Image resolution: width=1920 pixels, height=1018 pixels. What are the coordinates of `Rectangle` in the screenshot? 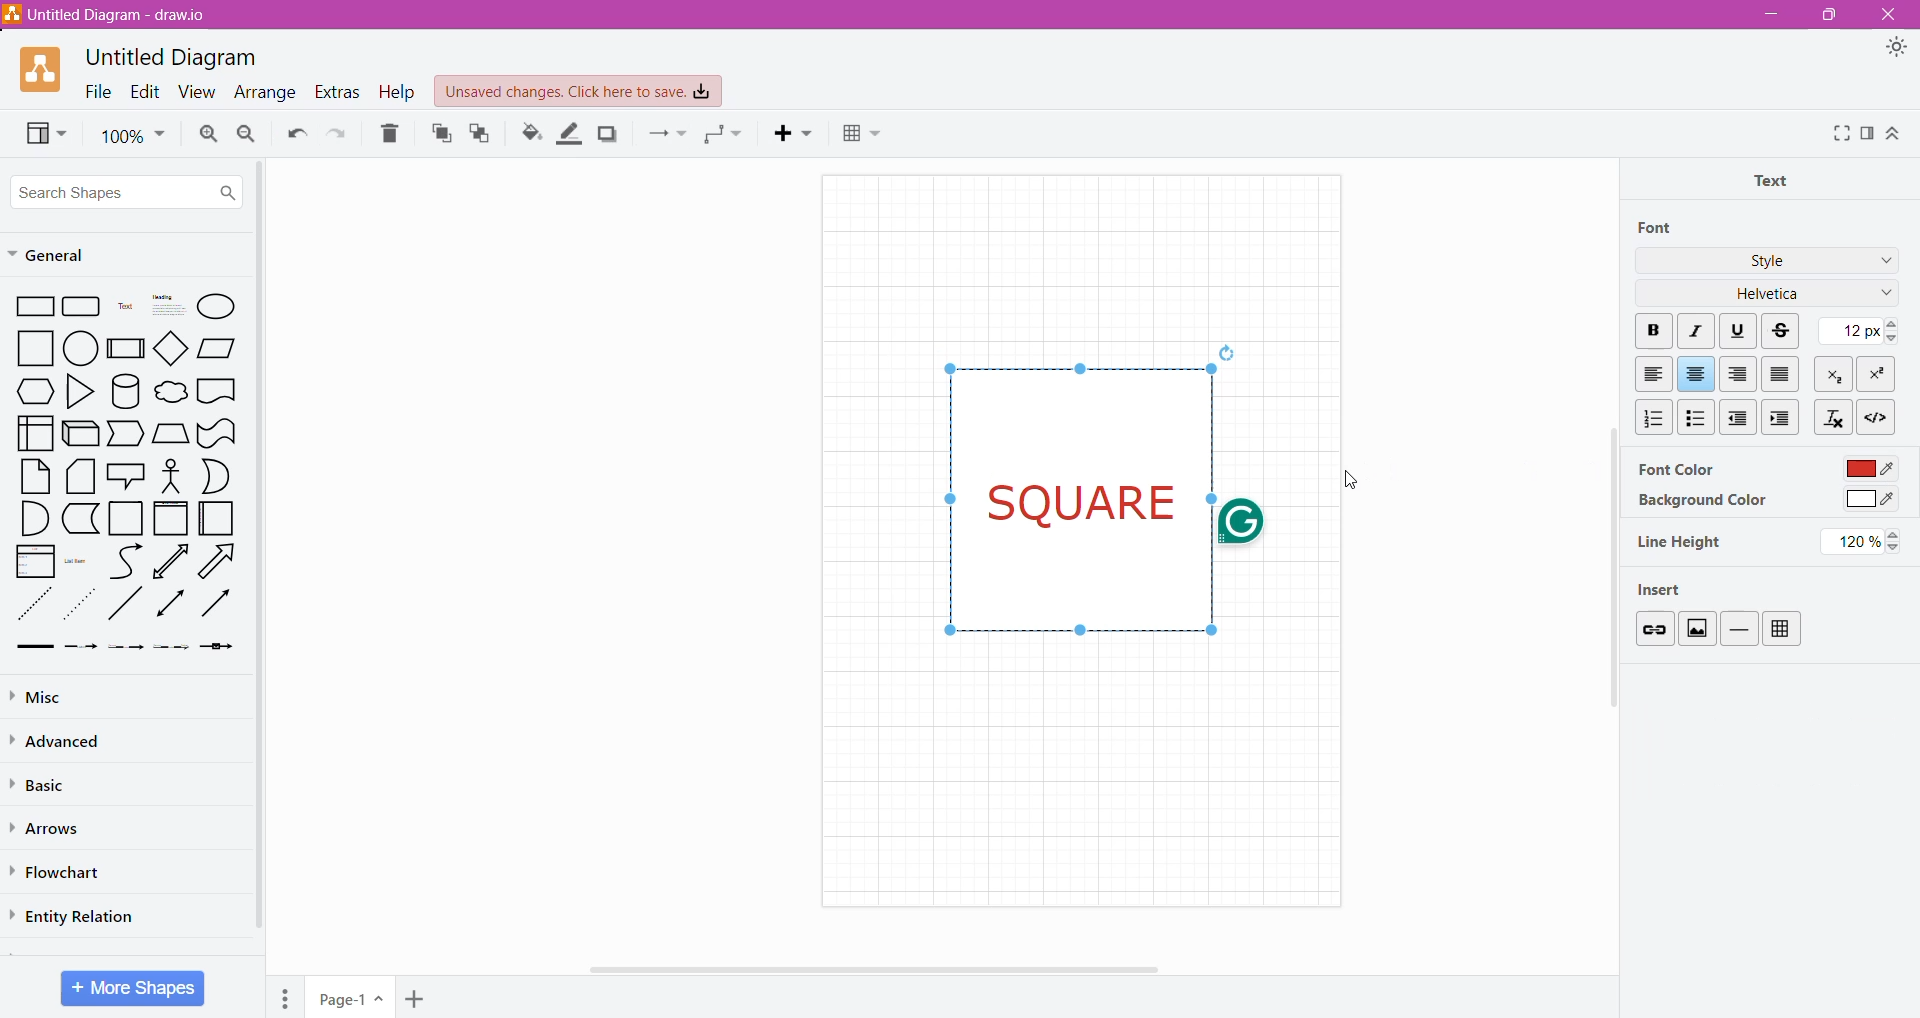 It's located at (30, 305).